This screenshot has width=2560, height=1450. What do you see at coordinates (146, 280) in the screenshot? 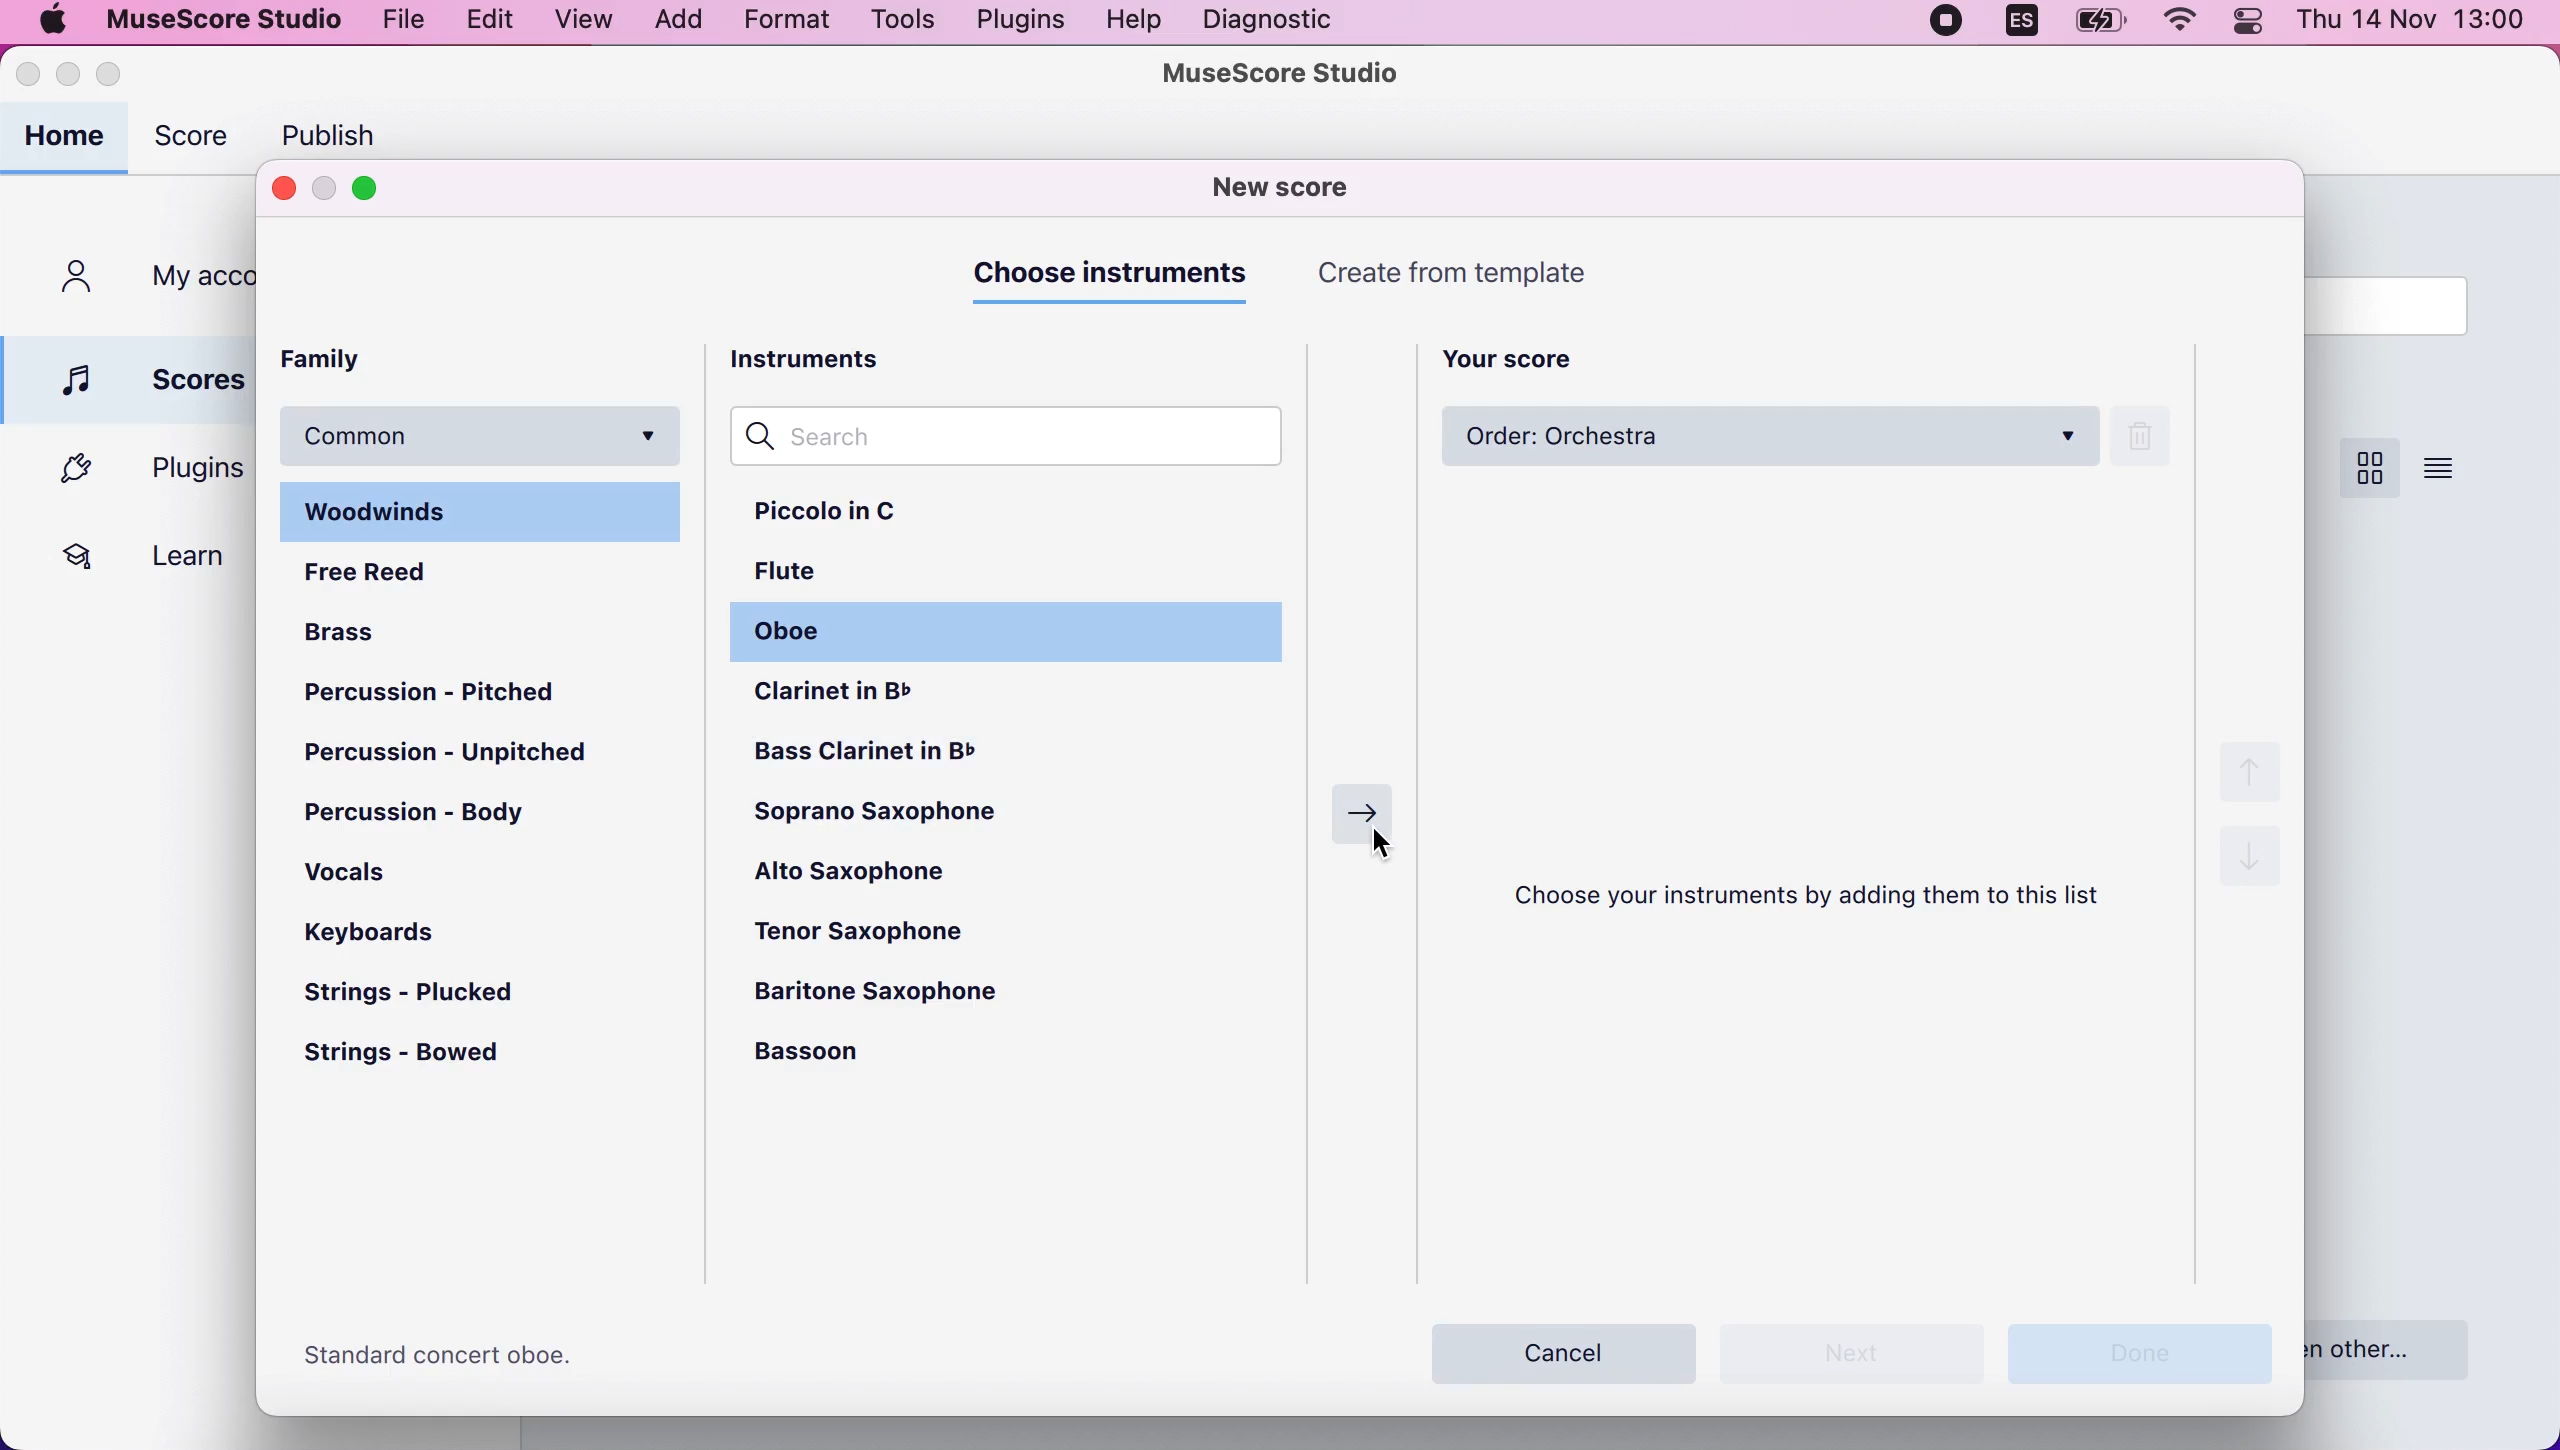
I see `my accounts` at bounding box center [146, 280].